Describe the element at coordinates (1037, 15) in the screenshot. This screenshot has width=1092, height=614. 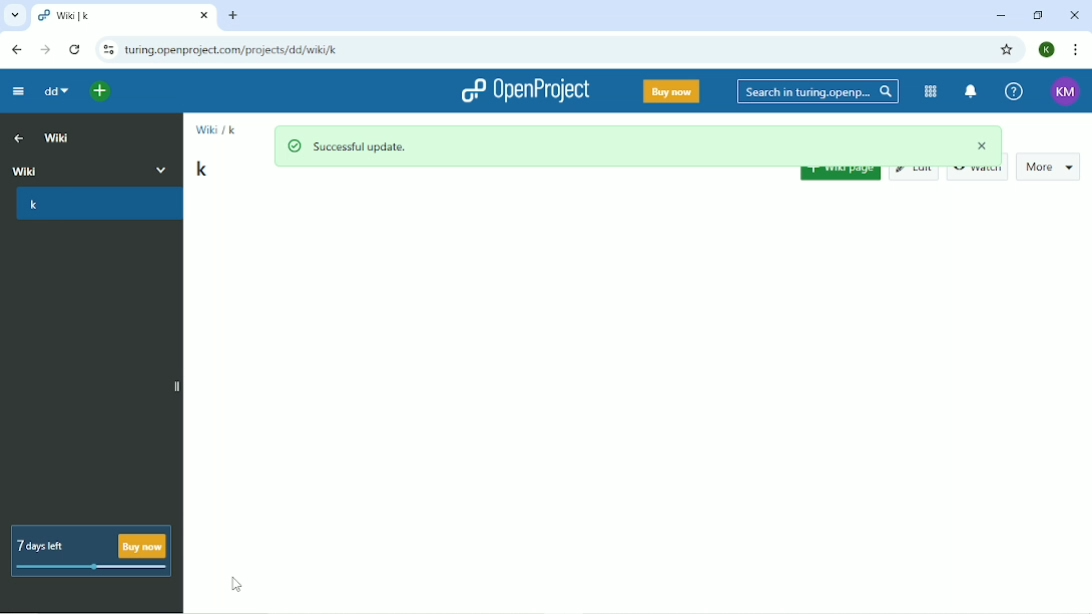
I see `Restore down` at that location.